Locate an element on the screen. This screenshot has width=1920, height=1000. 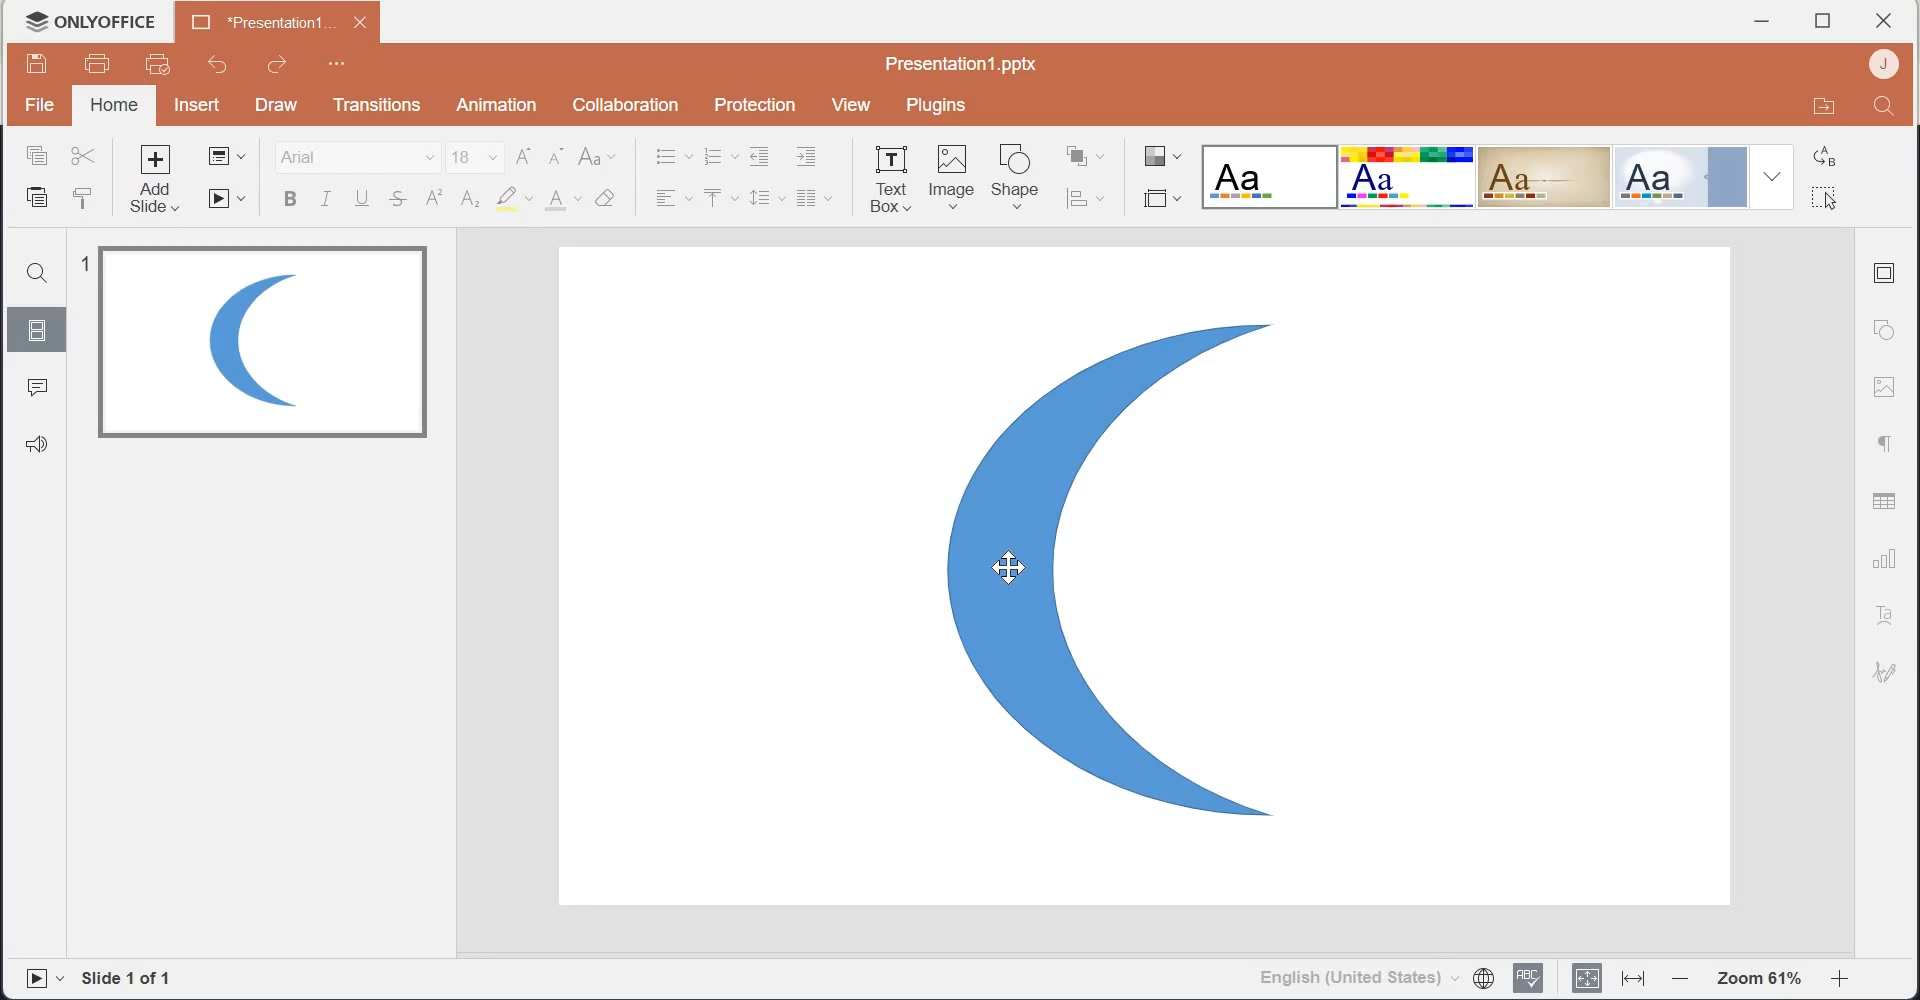
Cut is located at coordinates (85, 156).